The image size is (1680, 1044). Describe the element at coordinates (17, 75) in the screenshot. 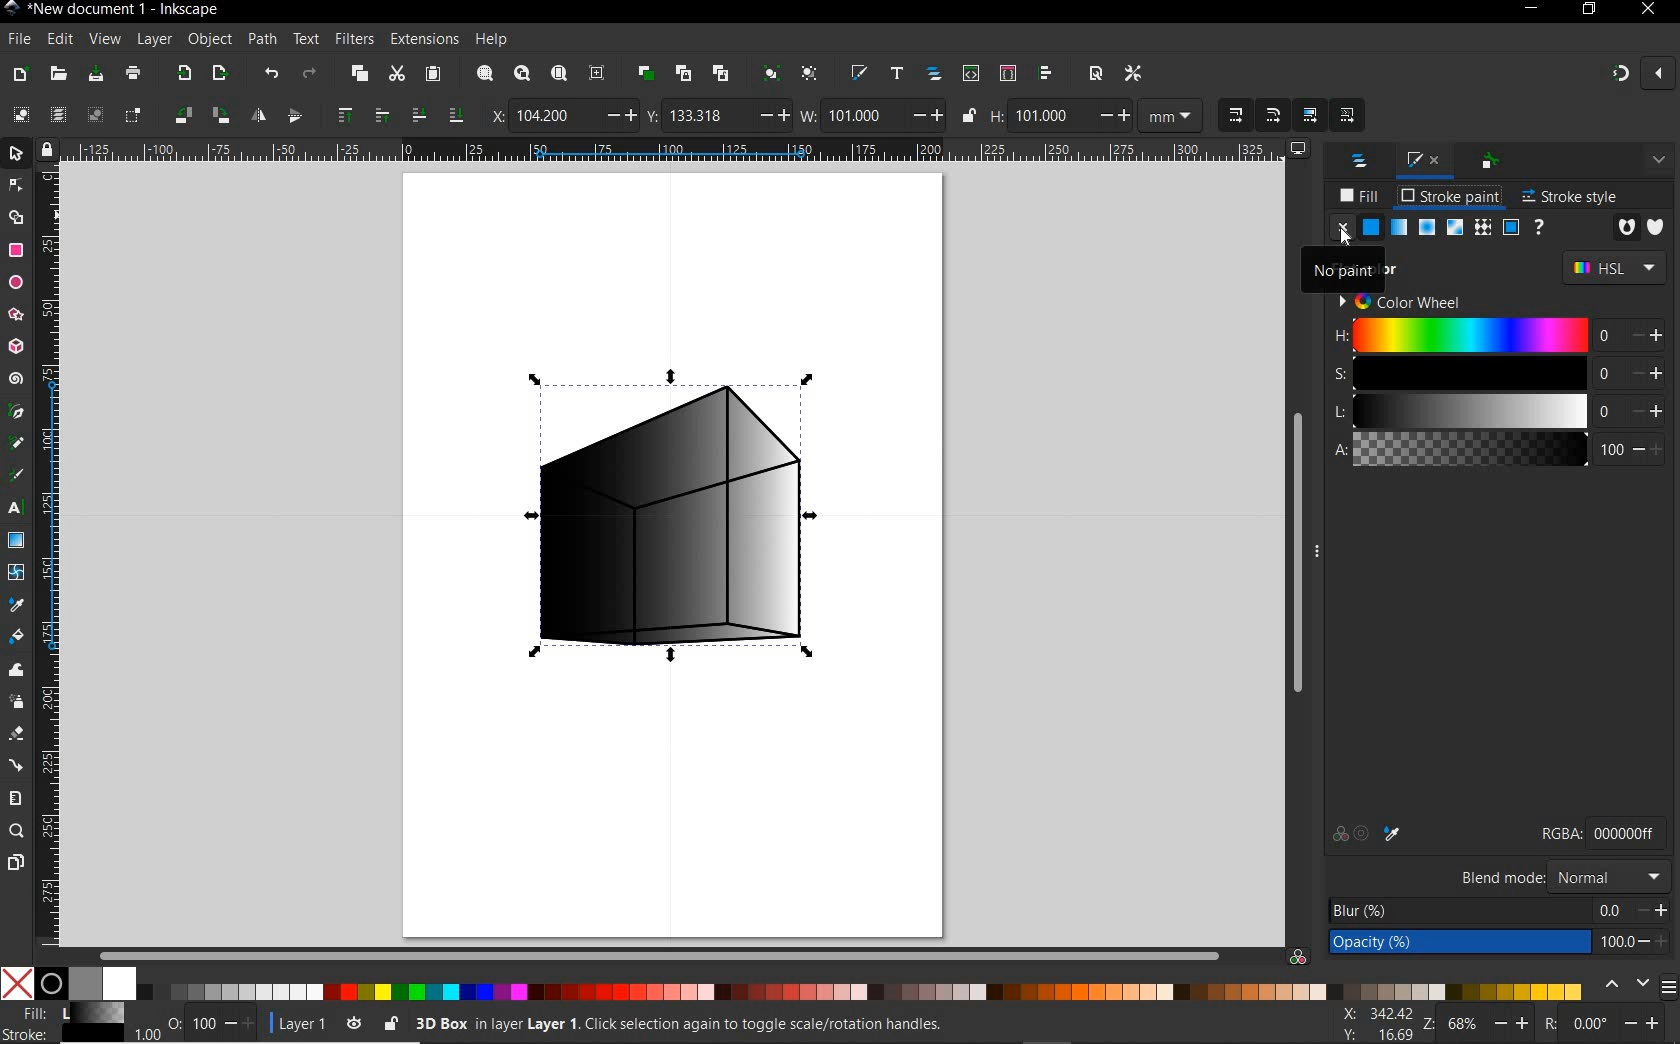

I see `NEW` at that location.